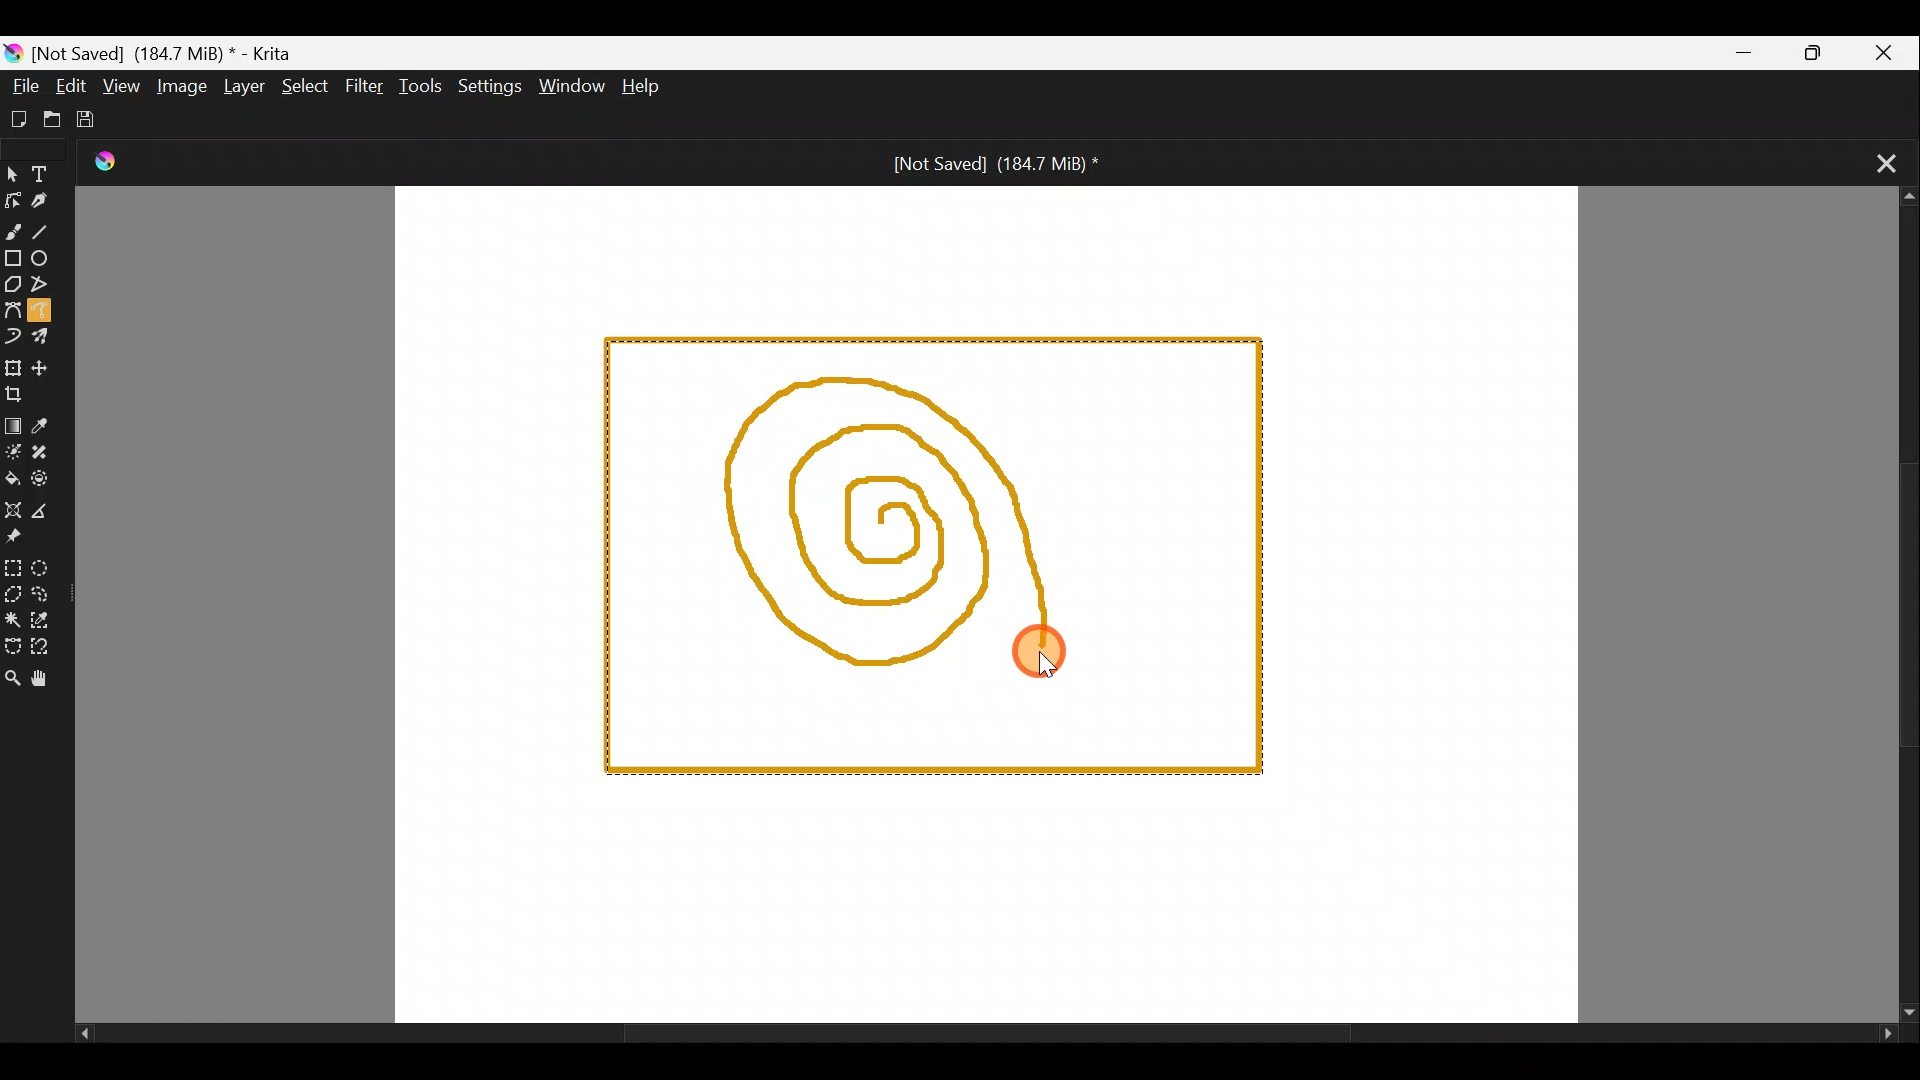 This screenshot has width=1920, height=1080. I want to click on Freehand brush tool, so click(12, 231).